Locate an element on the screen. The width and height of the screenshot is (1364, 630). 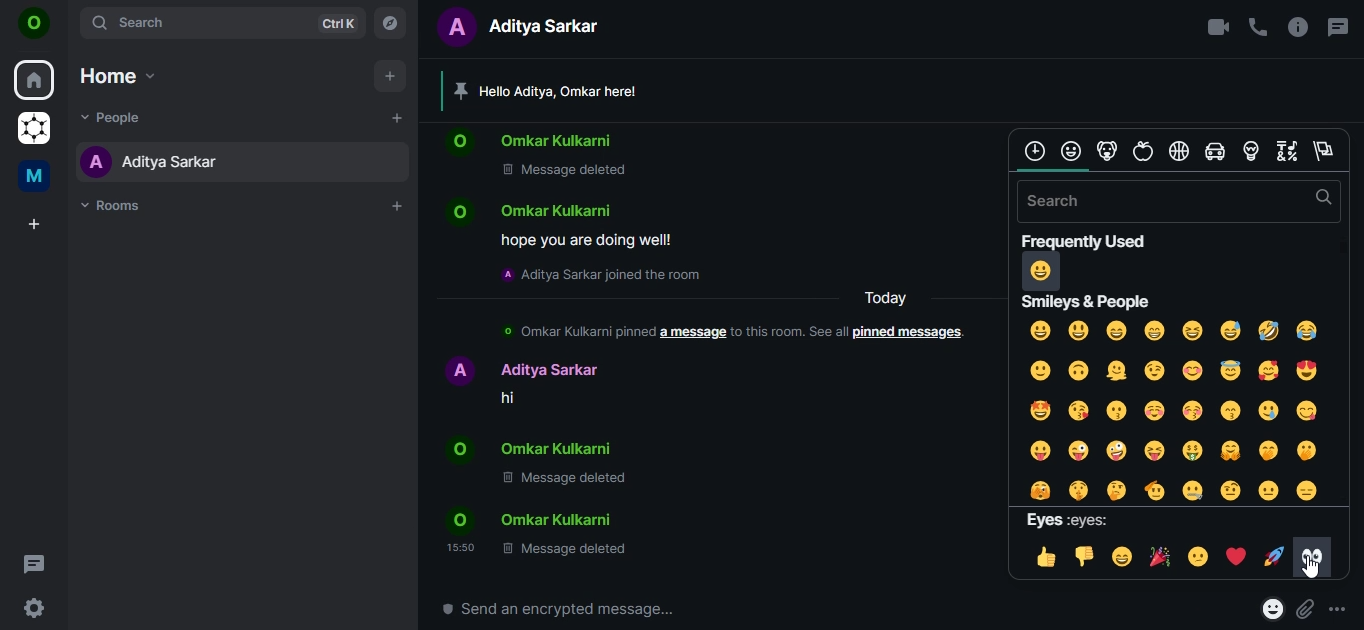
grinning face is located at coordinates (1040, 330).